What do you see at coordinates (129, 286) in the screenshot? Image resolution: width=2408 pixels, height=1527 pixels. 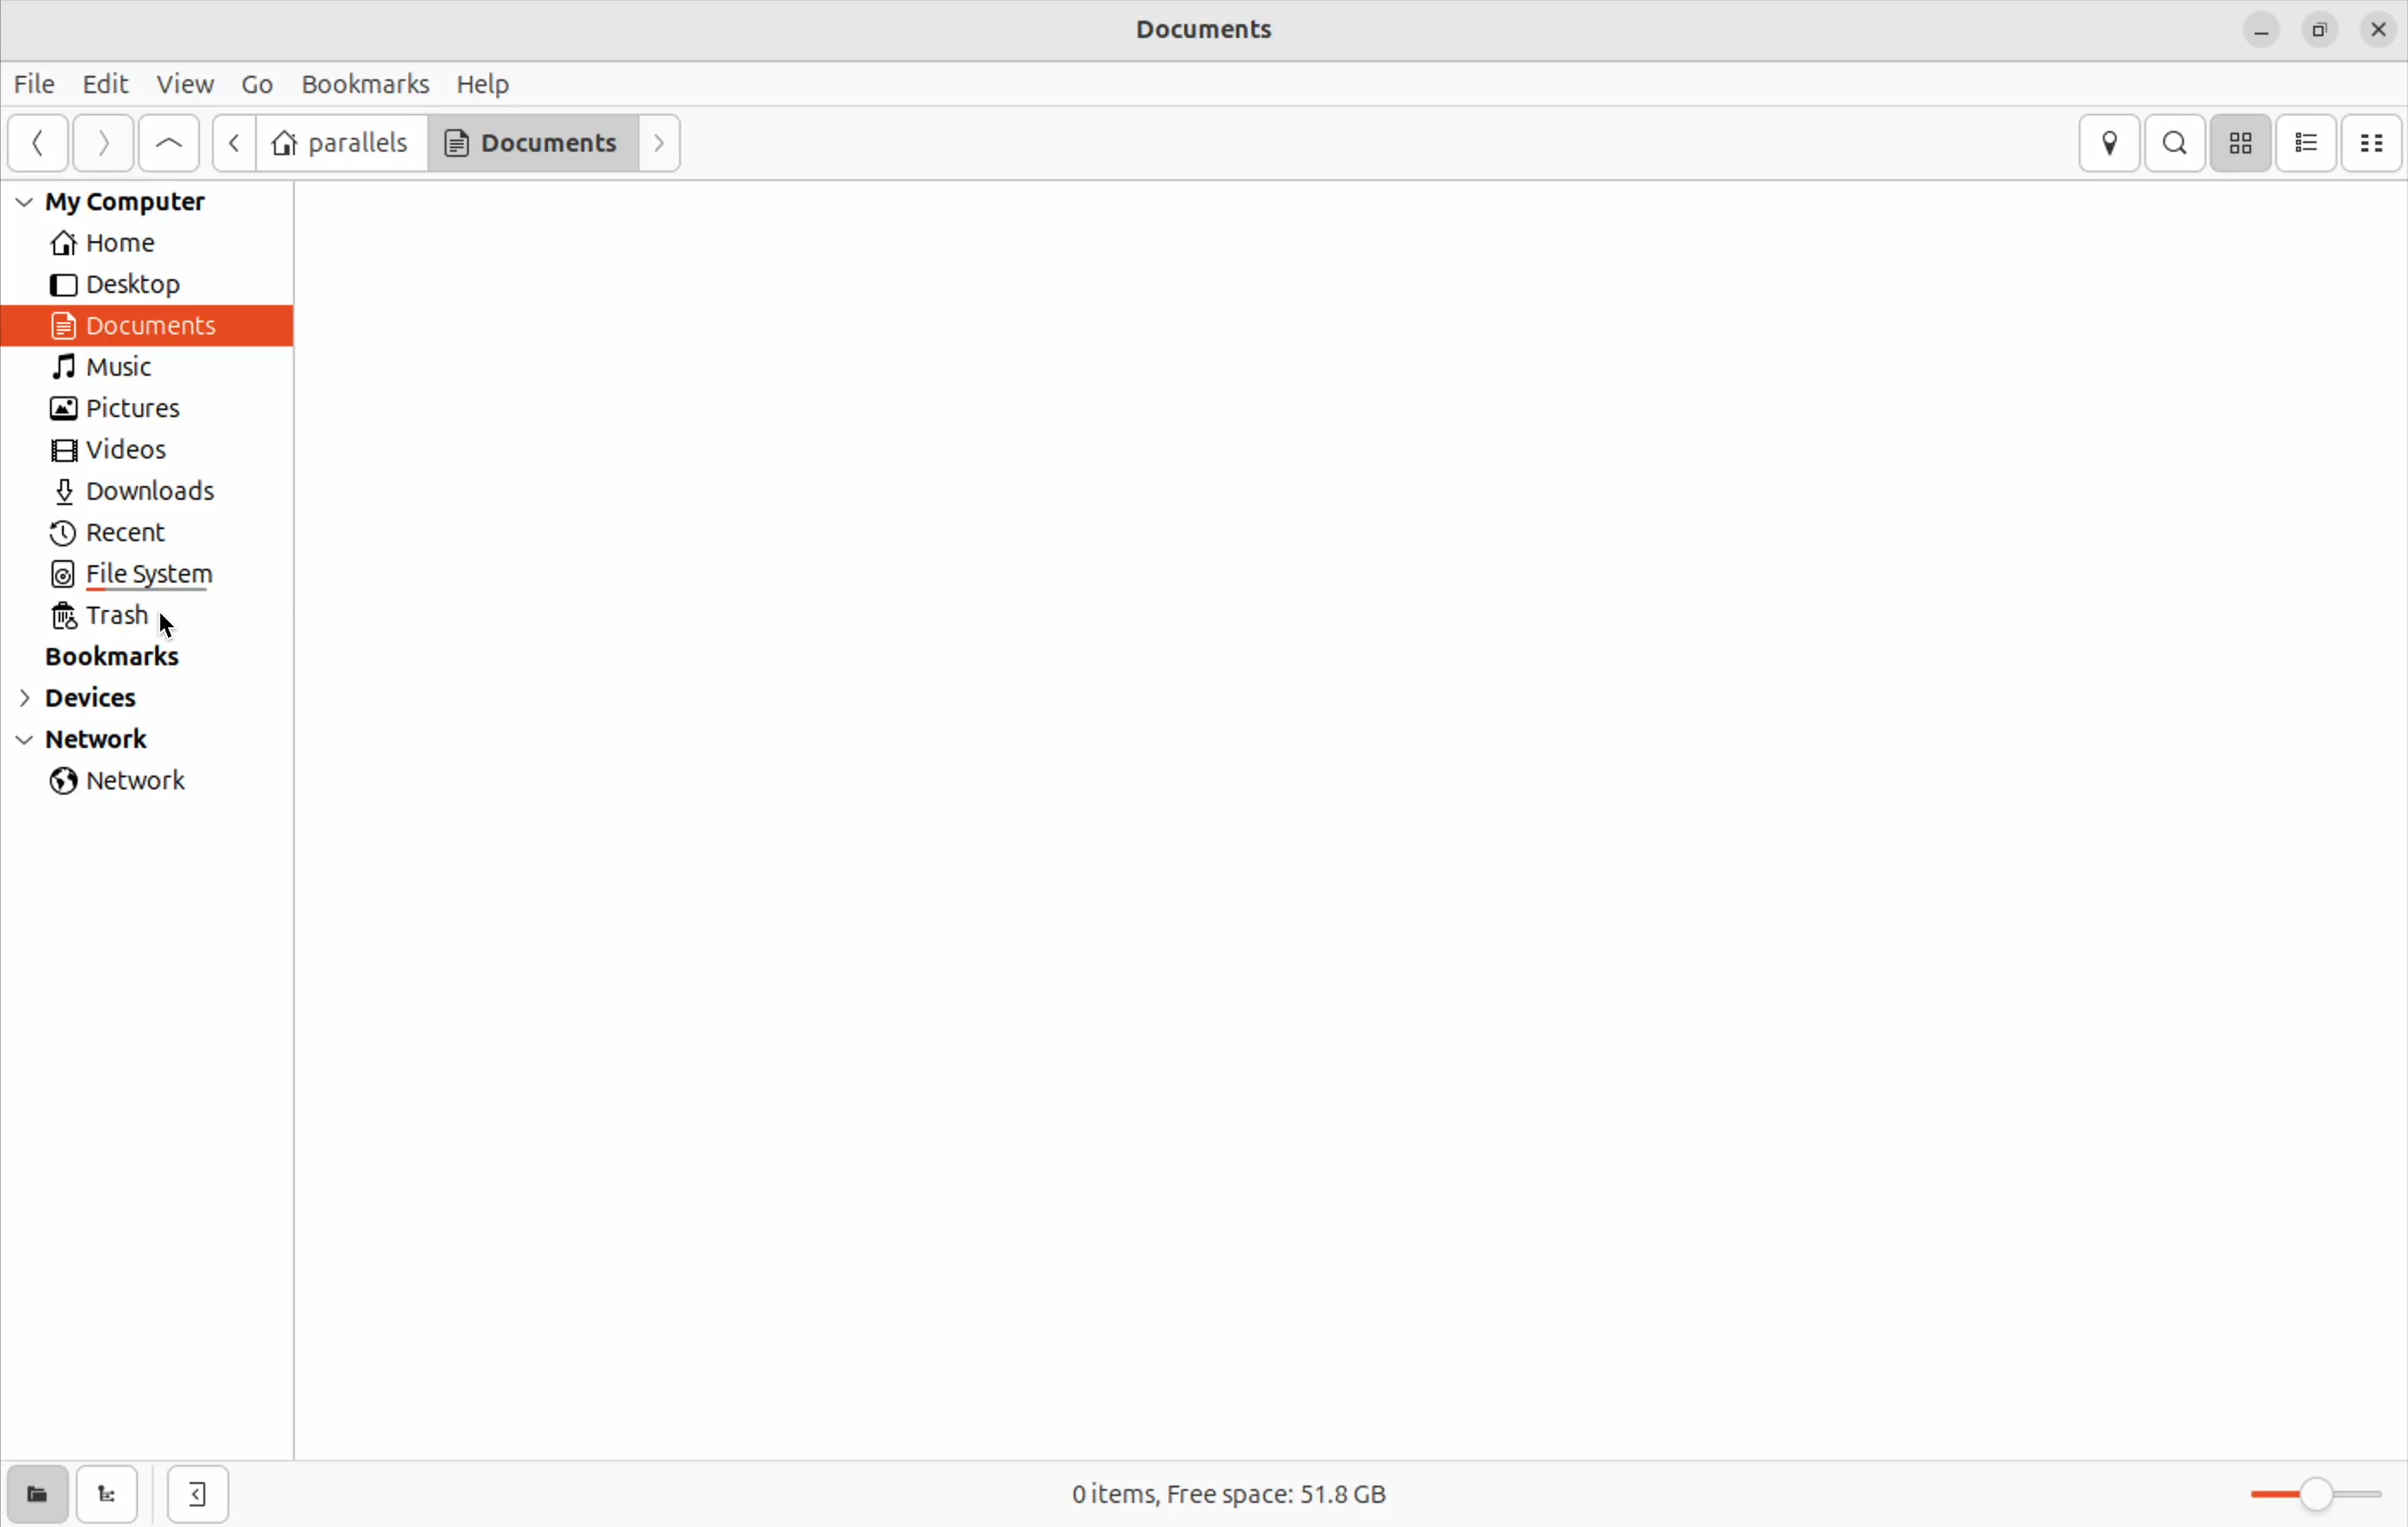 I see `desktop` at bounding box center [129, 286].